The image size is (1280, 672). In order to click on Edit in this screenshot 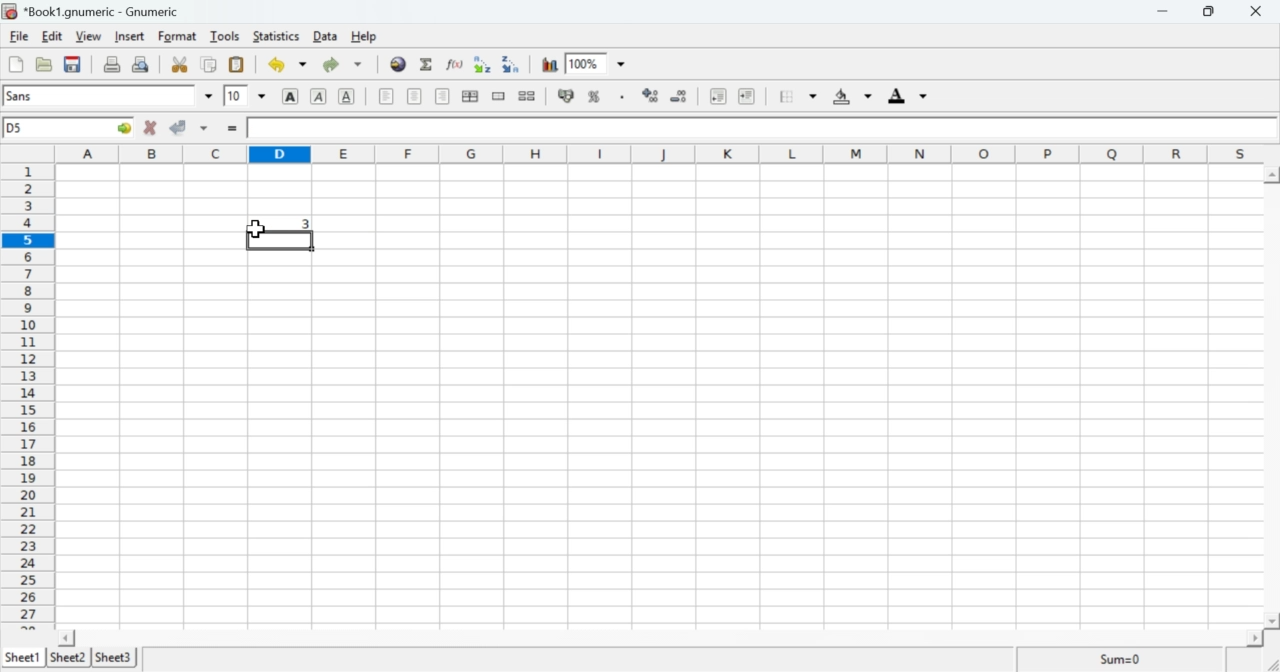, I will do `click(52, 36)`.